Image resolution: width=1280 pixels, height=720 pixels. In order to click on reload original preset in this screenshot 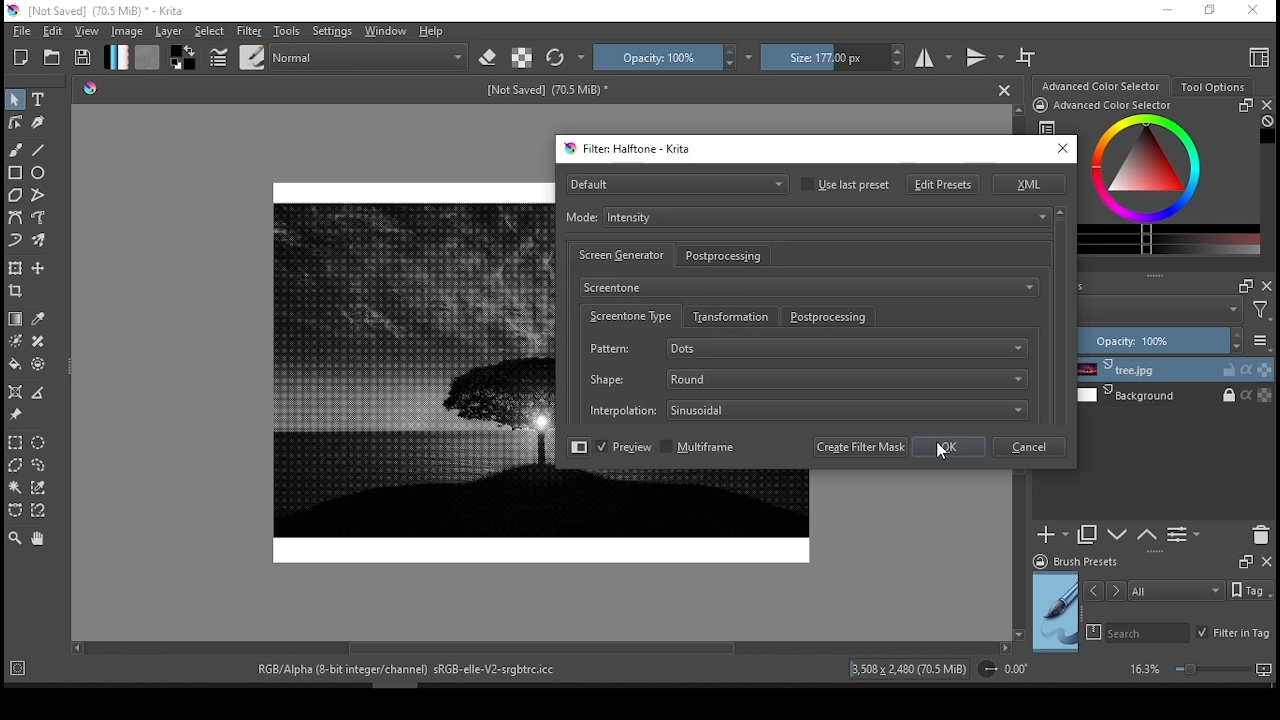, I will do `click(563, 57)`.